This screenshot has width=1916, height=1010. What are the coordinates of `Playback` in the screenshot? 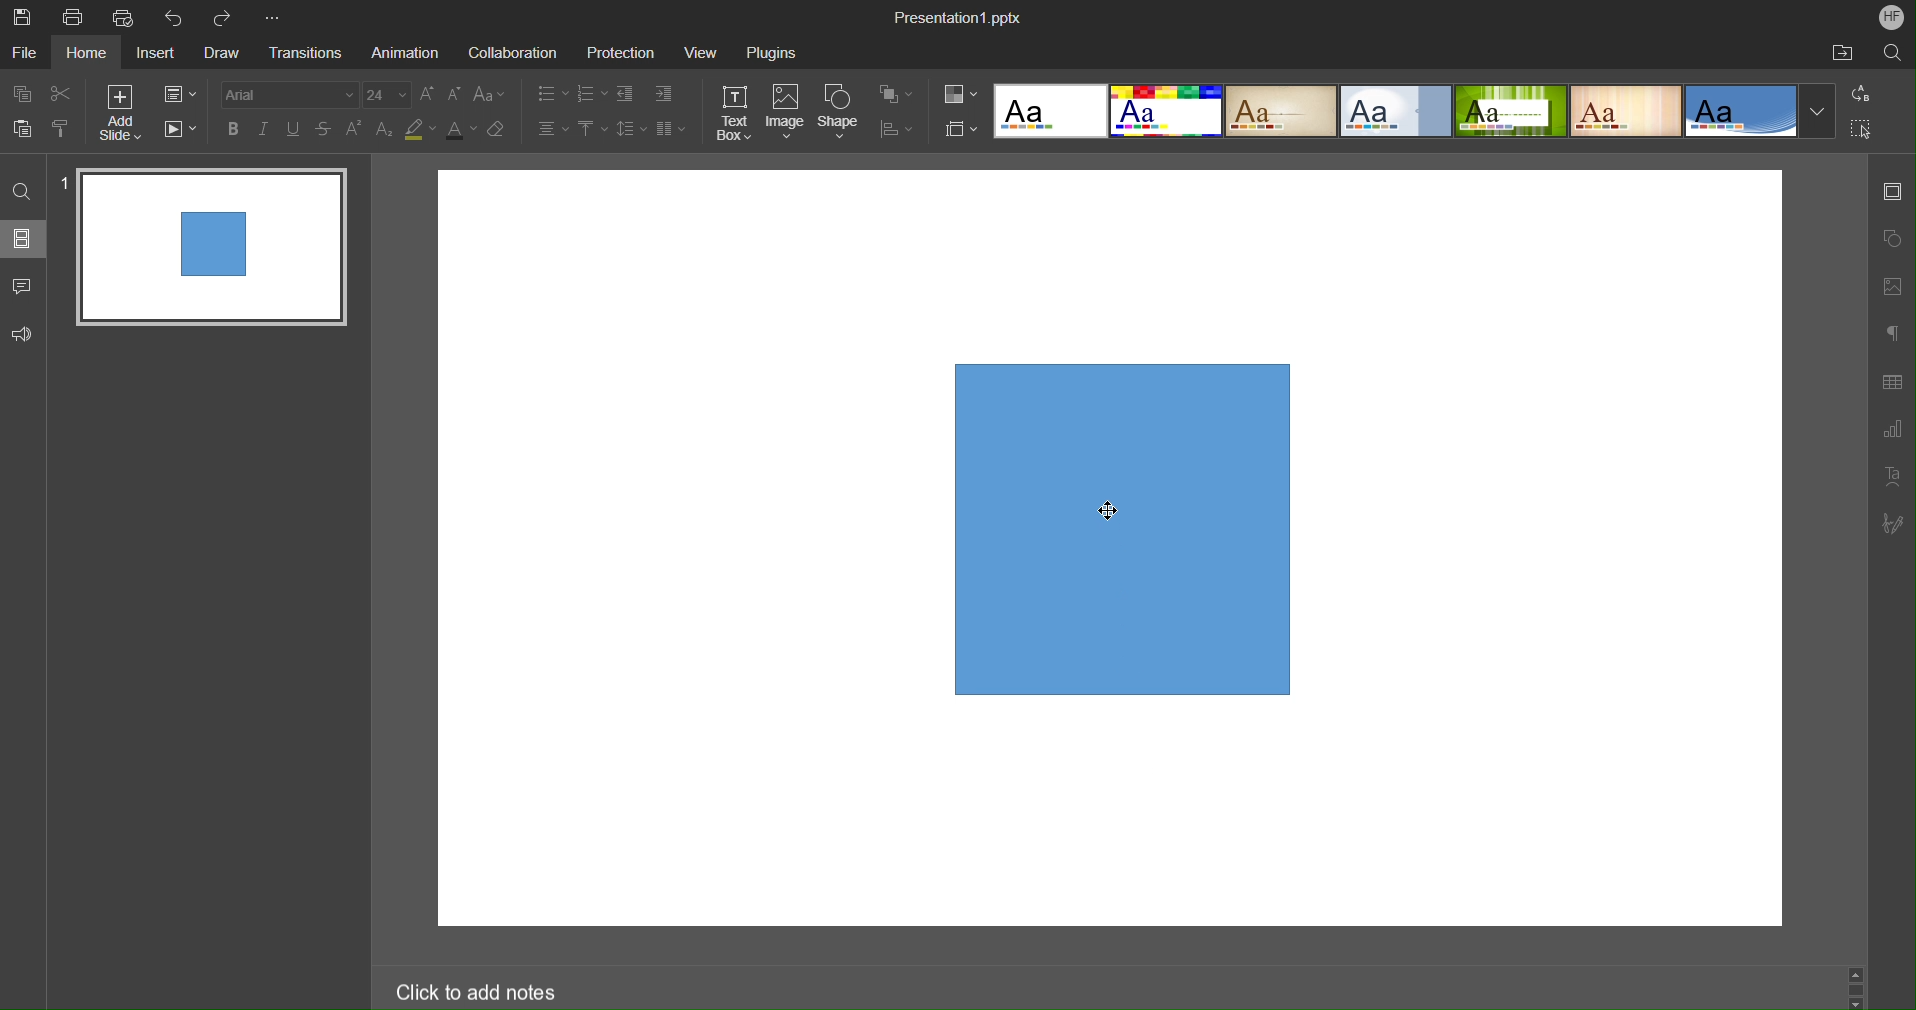 It's located at (181, 130).